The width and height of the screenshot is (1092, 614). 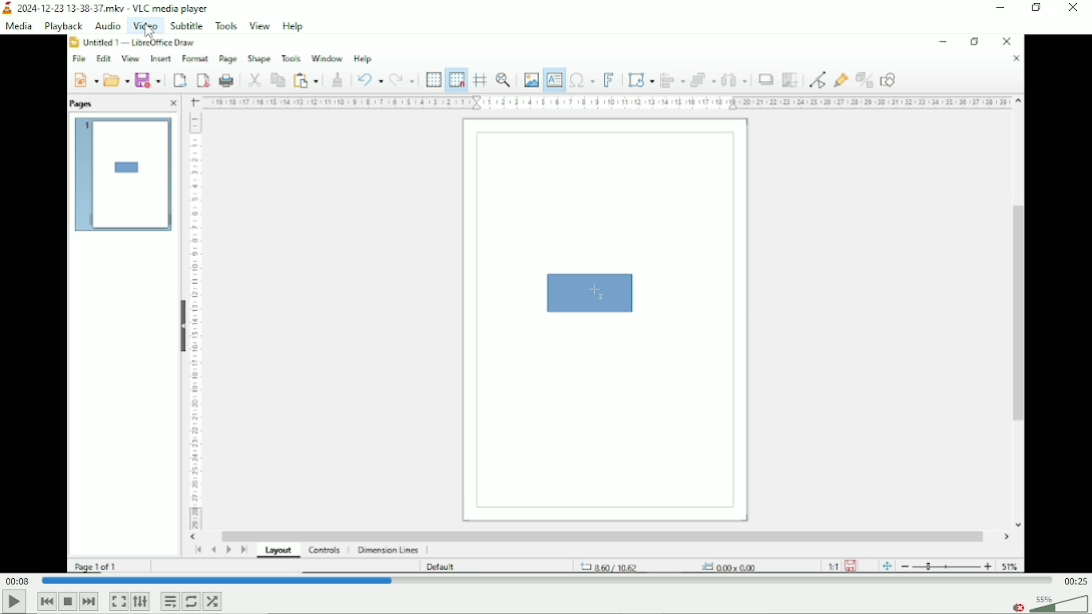 I want to click on Play duration, so click(x=547, y=581).